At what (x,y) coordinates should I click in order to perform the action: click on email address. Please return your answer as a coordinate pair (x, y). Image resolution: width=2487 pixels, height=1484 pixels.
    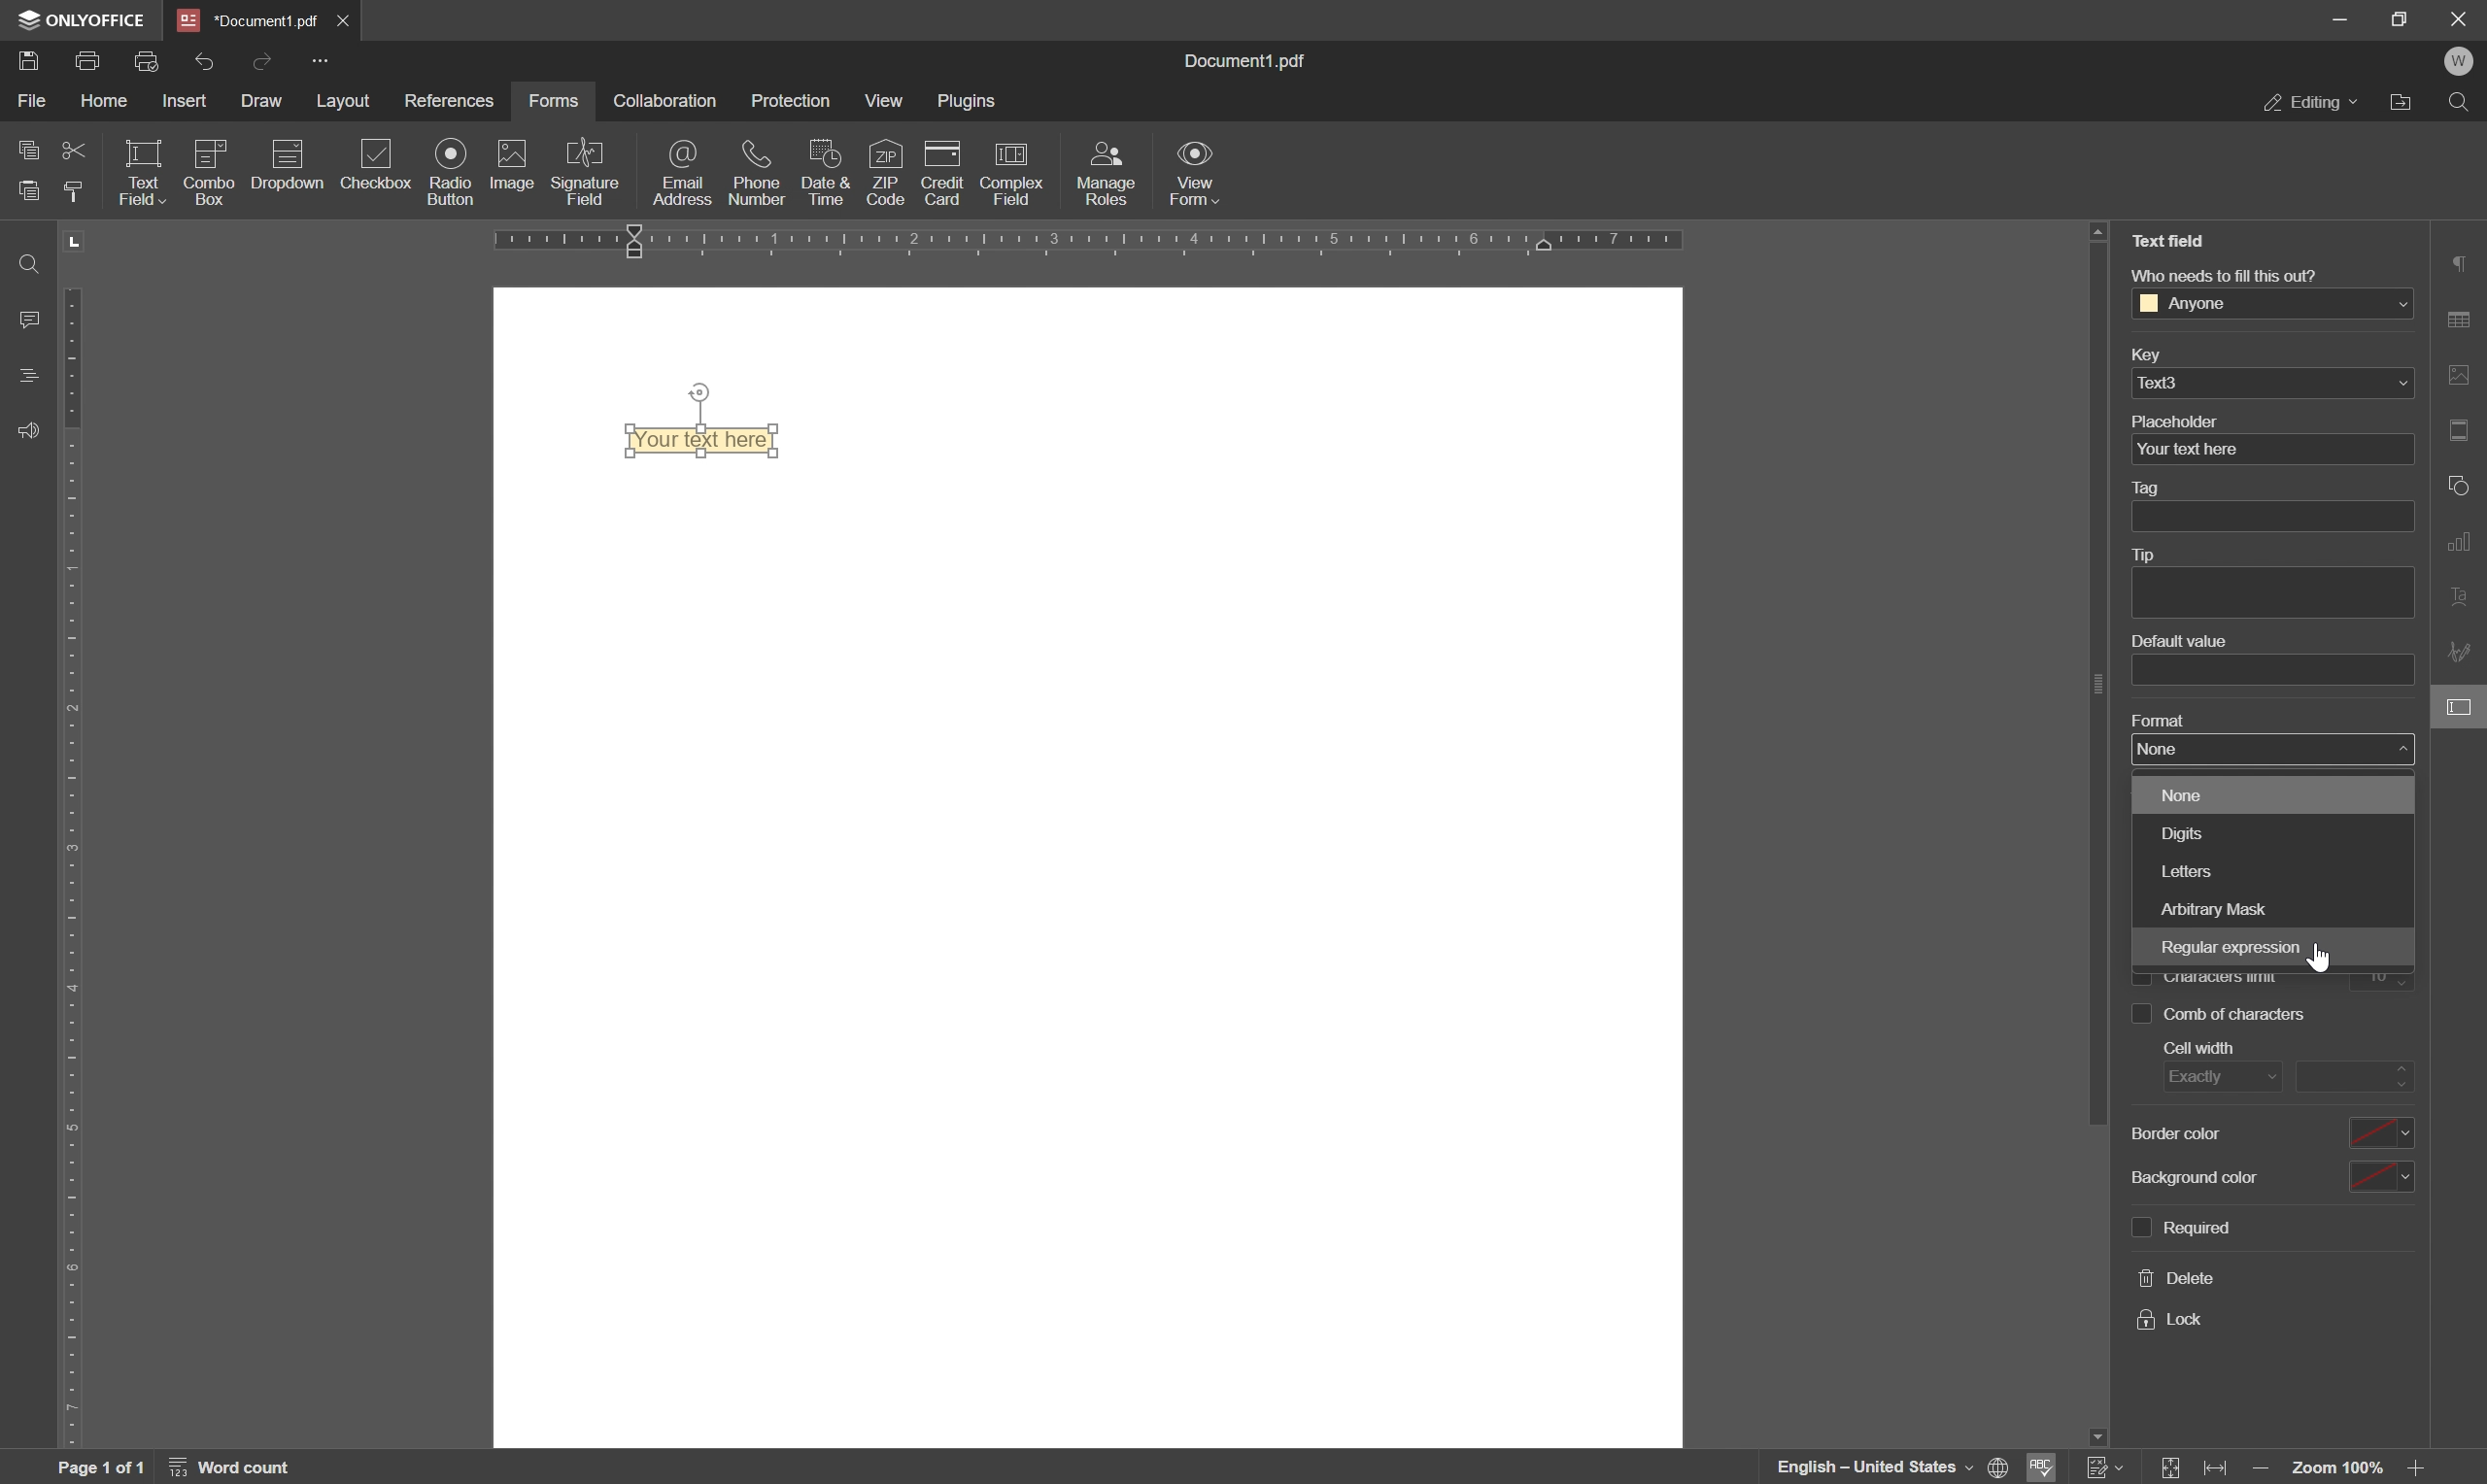
    Looking at the image, I should click on (687, 175).